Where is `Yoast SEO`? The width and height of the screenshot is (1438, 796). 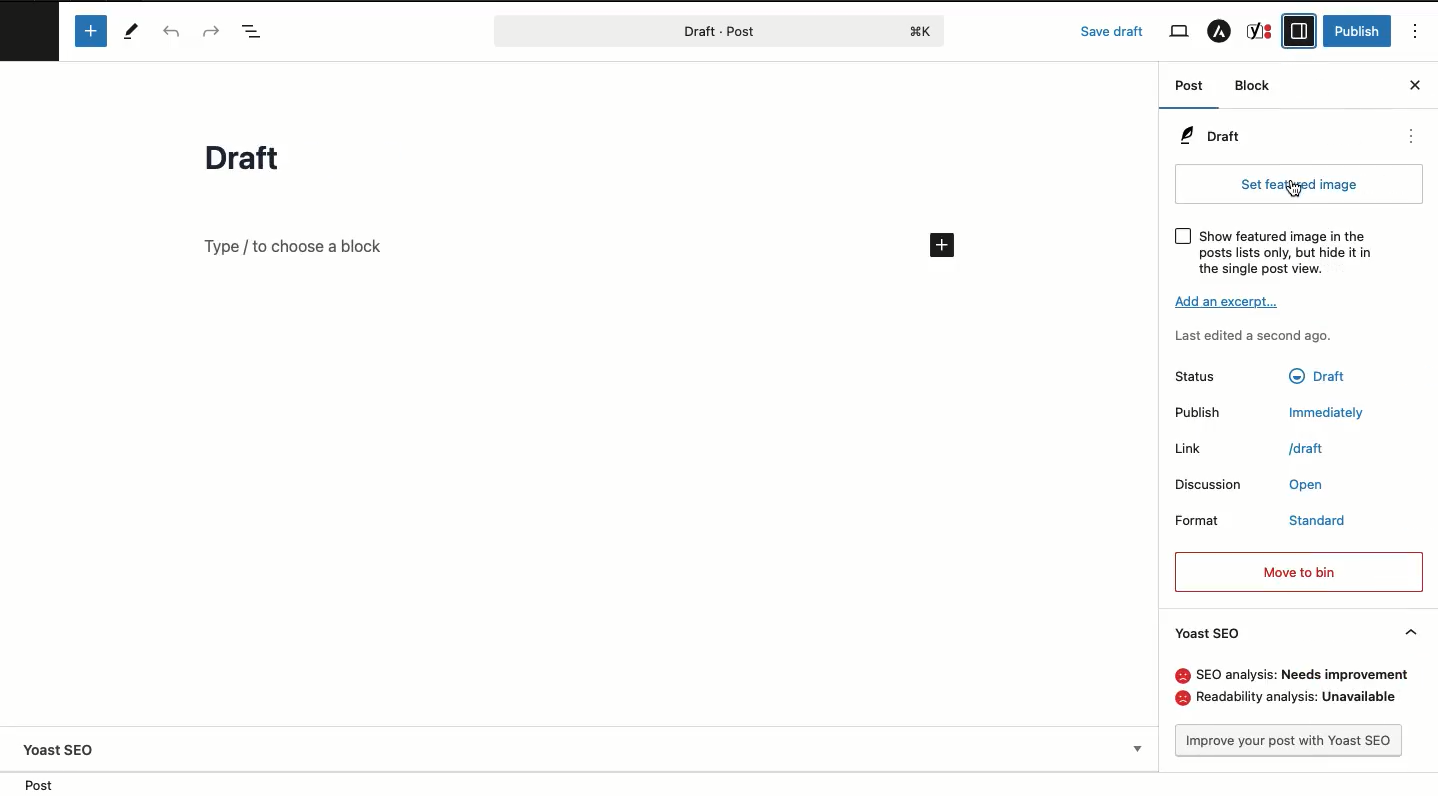 Yoast SEO is located at coordinates (60, 749).